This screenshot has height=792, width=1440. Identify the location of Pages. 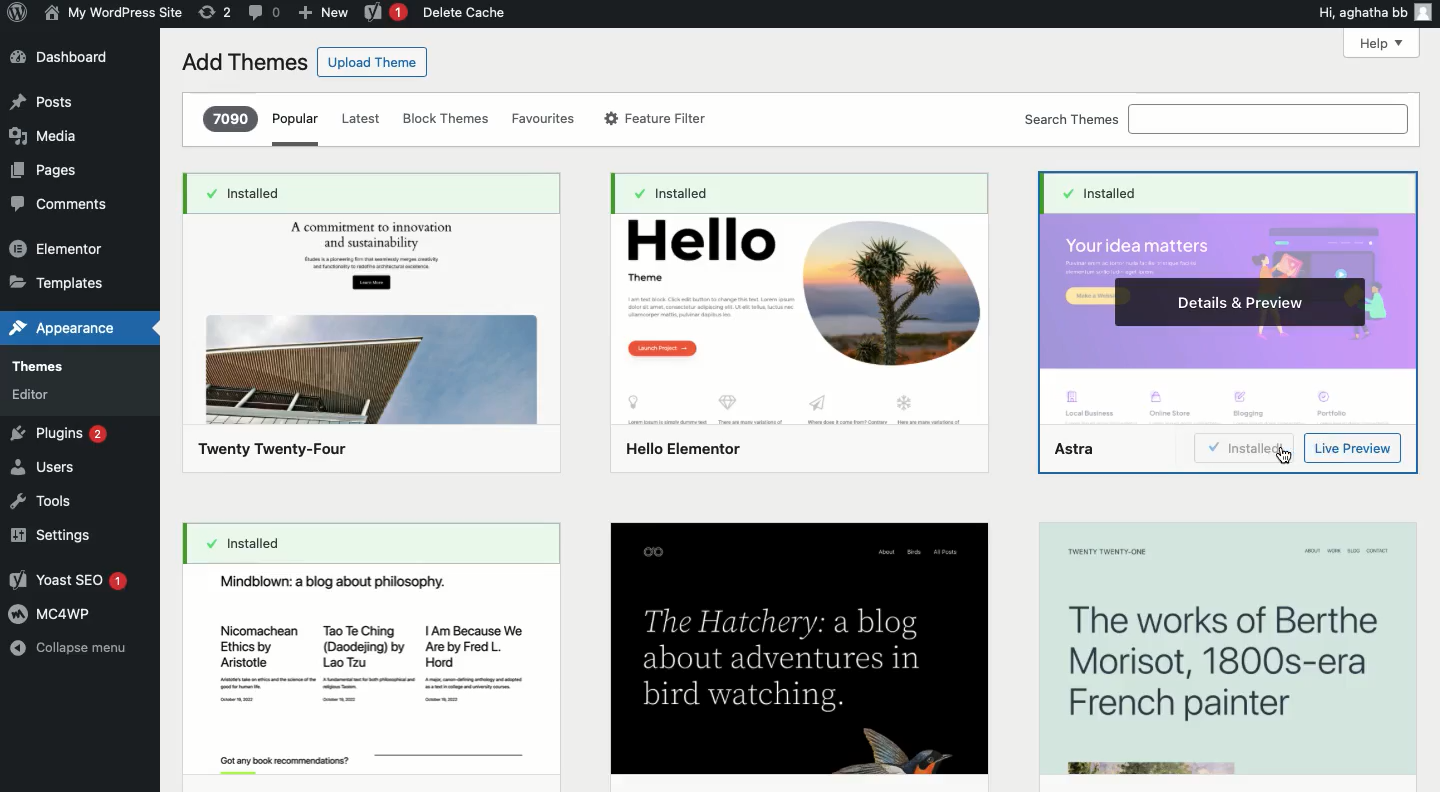
(43, 172).